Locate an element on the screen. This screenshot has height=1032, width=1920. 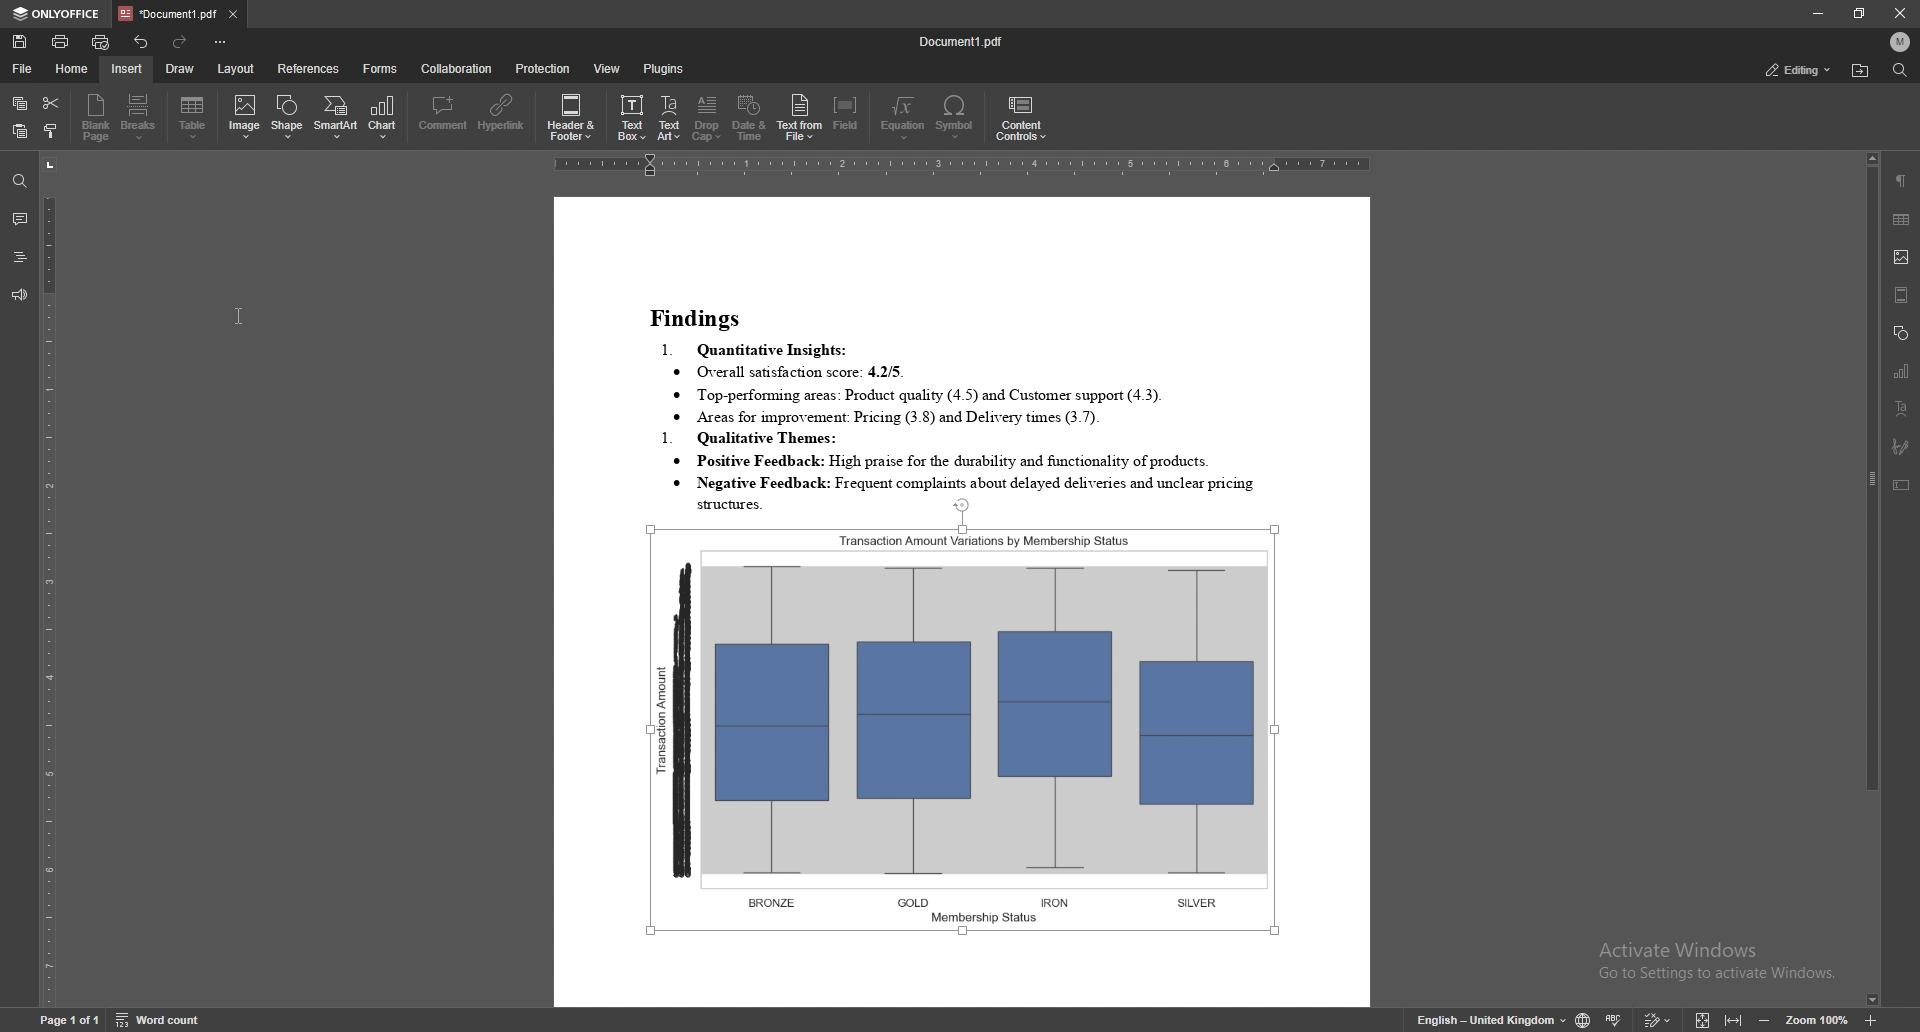
fit to screen is located at coordinates (1703, 1019).